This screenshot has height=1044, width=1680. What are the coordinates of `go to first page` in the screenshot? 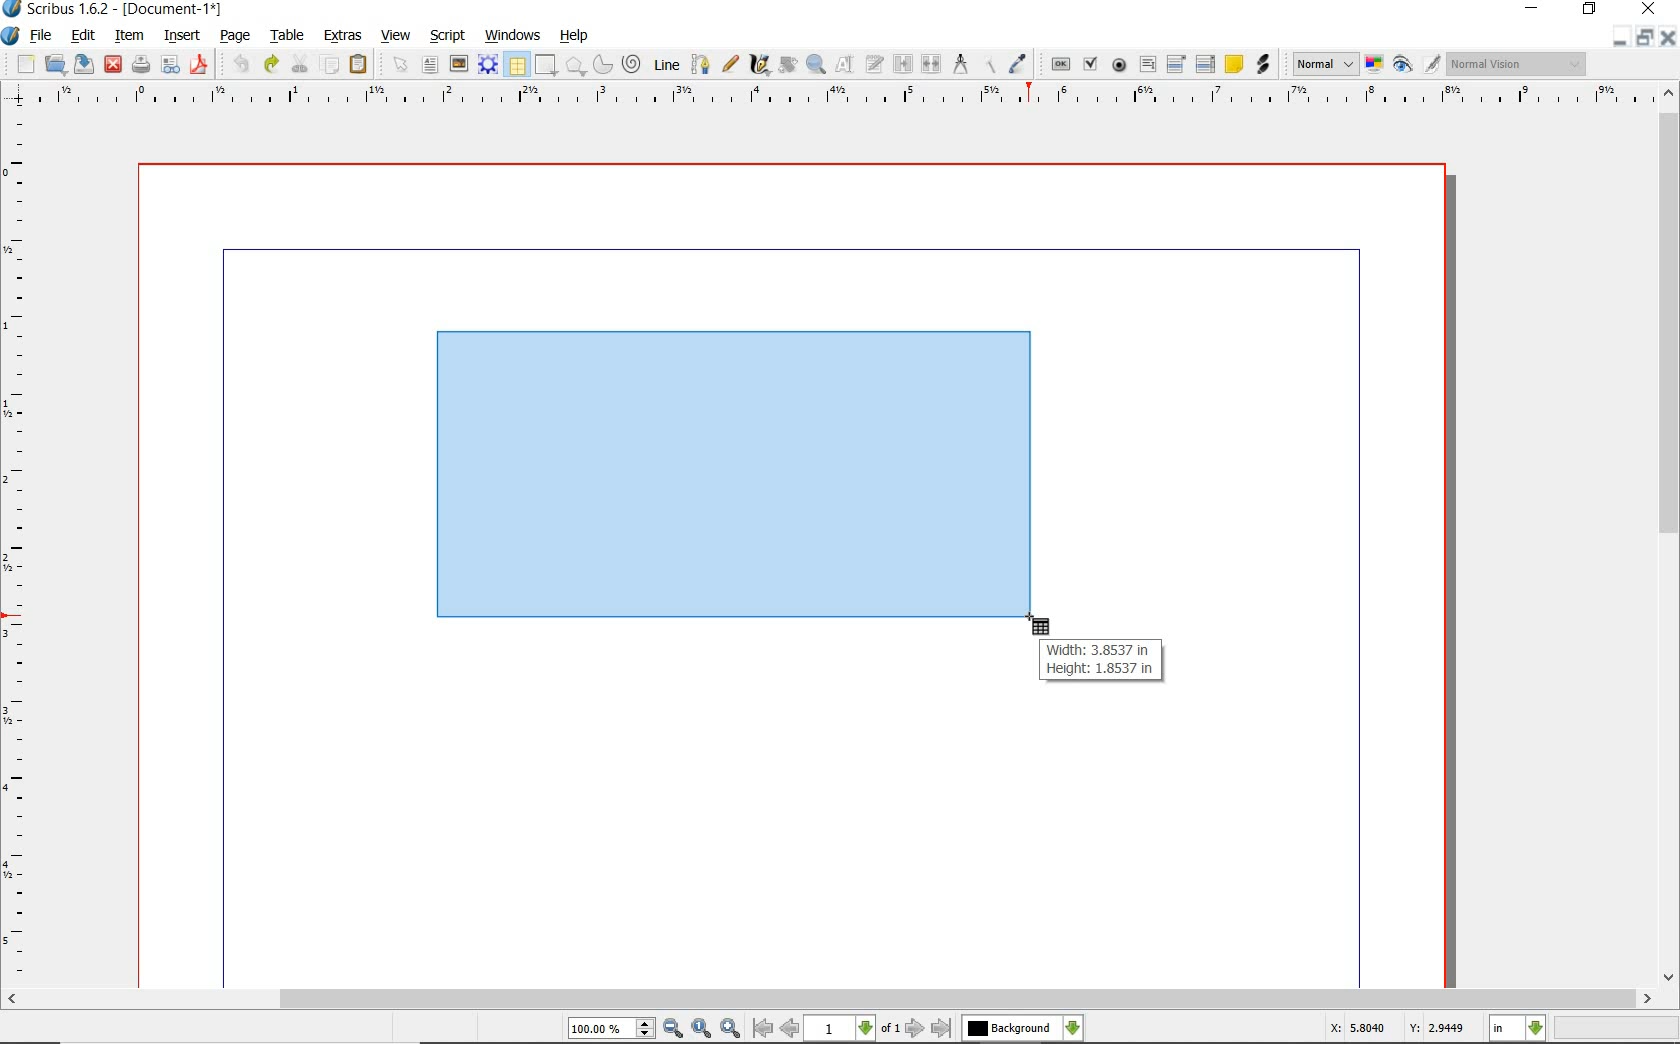 It's located at (762, 1029).